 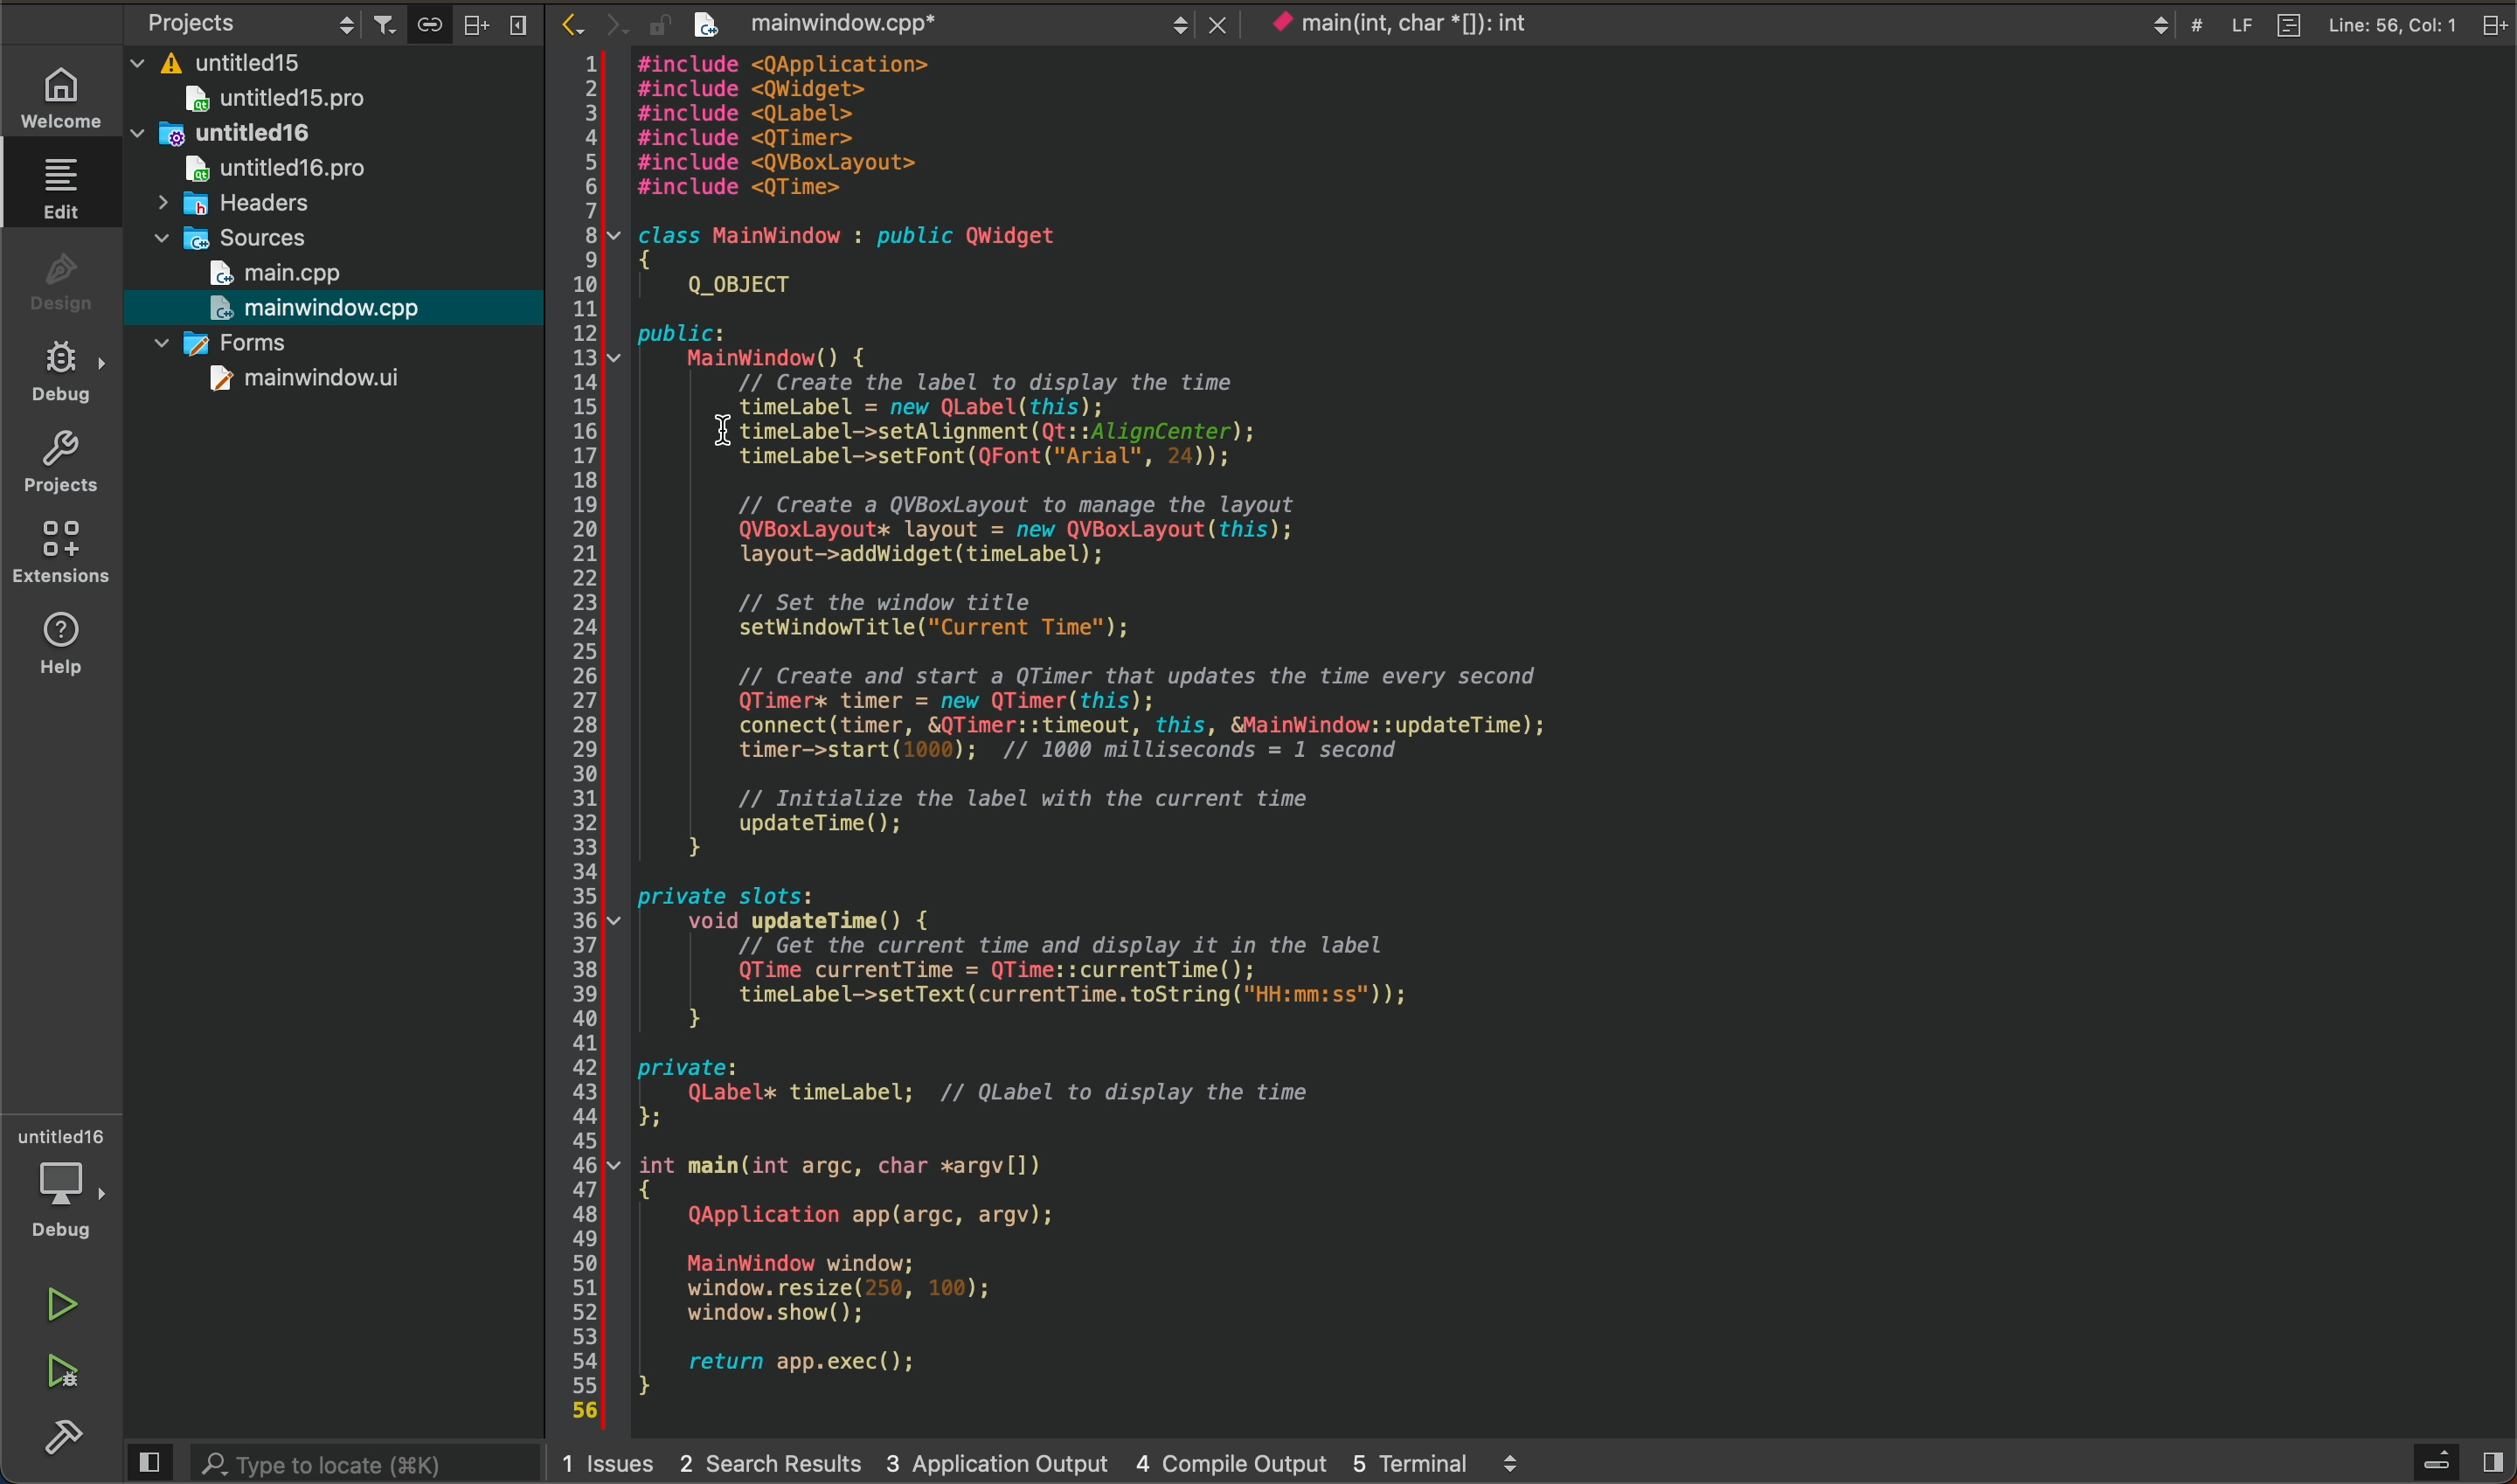 What do you see at coordinates (1085, 536) in the screenshot?
I see `a

8 v class MainWindow : public QWidget

9 {

10 Q_OBJECT

11

12 public:

13 v MainWindow() {

14 // Create the label to display the time

15 timeLabel = new QLabel(this);

16 X timeLabel->setAlignment(Qt::AlignCenter);

17 timeLabel->setFont (QFont("Arial", 24));

18

19 // Create a QVBoxLayout to manage the layout

20 QVBoxLayout* layout = new QVBoxLayout (this);

21 layout->addwidget(timeLabel) ;

22

23 // Set the window title

24 setWindowTitle("Current Time");

25

26 // Create and start a QTimer that updates the time every second
27 QTimerx timer = new QTimer(this);

28 connect (timer, &QTimer::timeout, this, &MainWindow::updateTime);
29 timer->start(1000); // 1000 milliseconds = 1 second
30

31 // Initialize the label with the current time

32 updateTime();

33 }` at bounding box center [1085, 536].